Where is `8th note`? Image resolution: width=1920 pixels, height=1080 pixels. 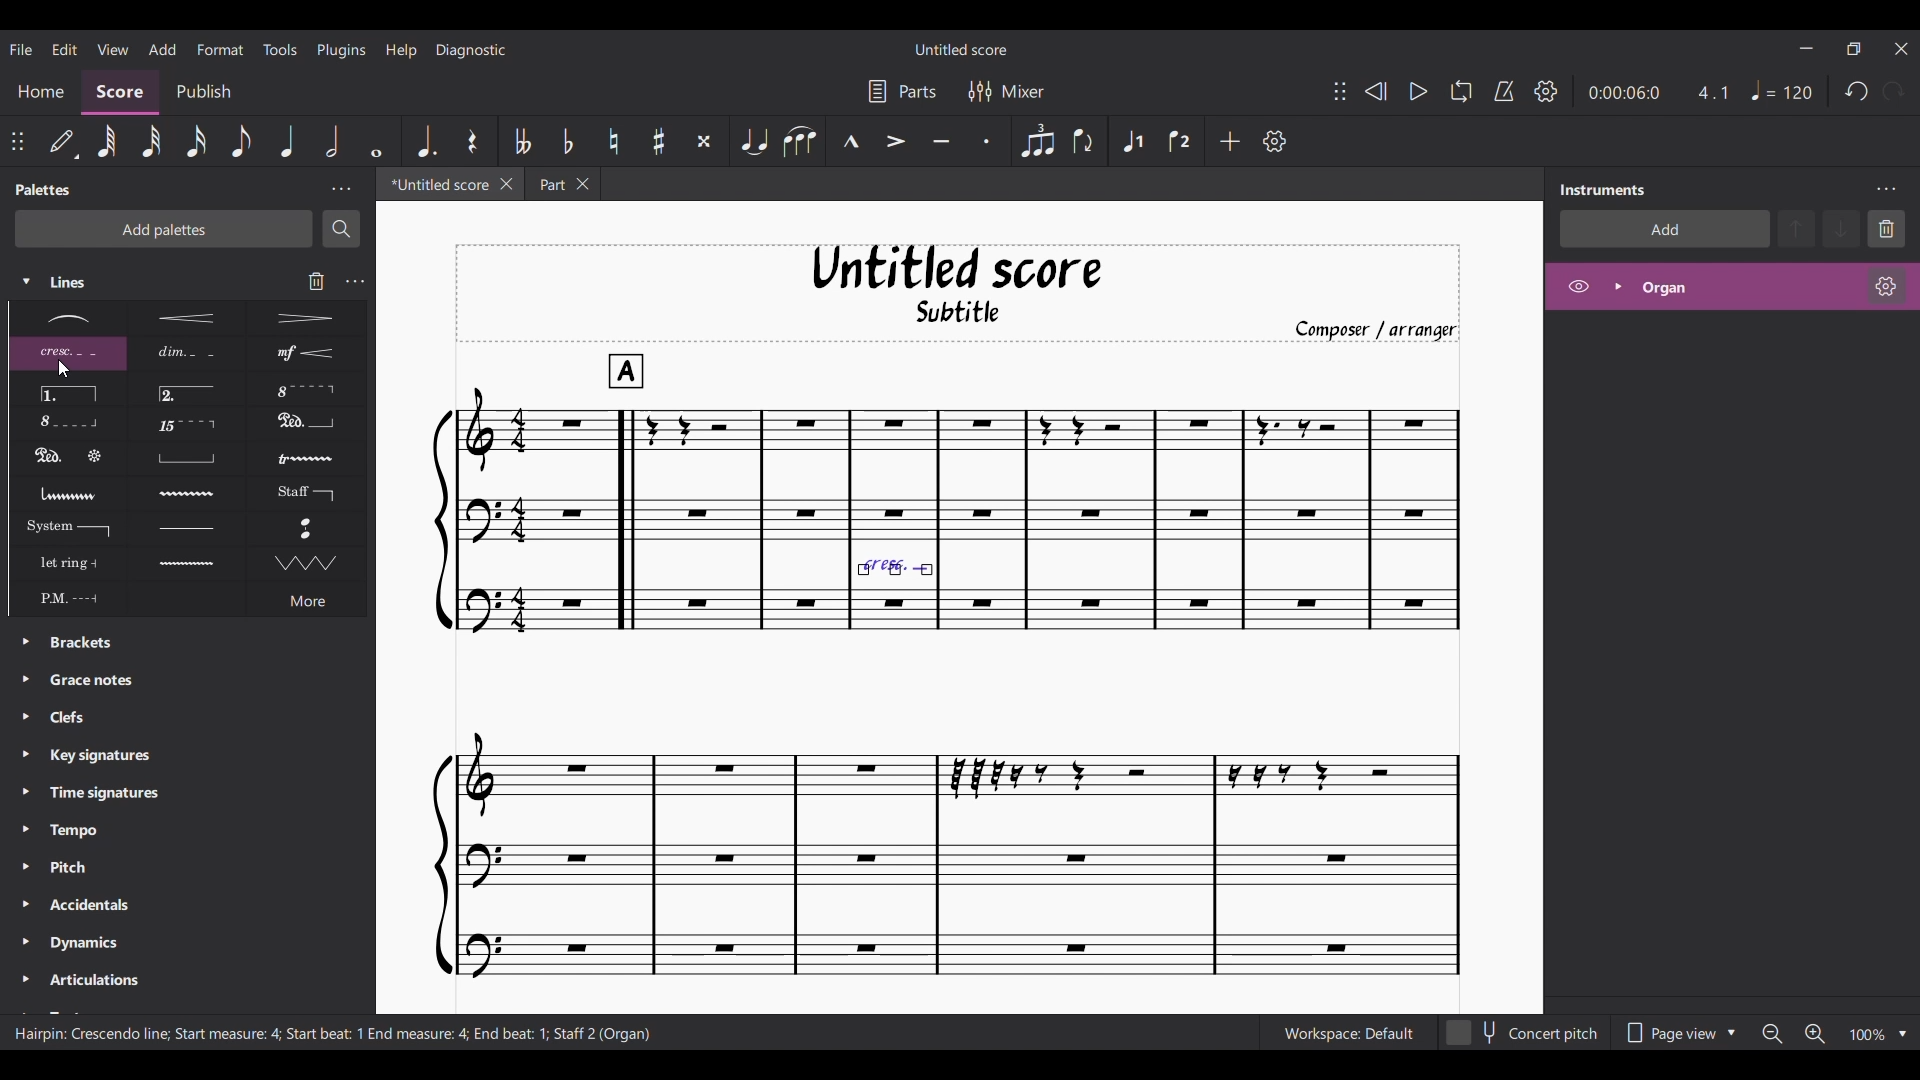 8th note is located at coordinates (240, 141).